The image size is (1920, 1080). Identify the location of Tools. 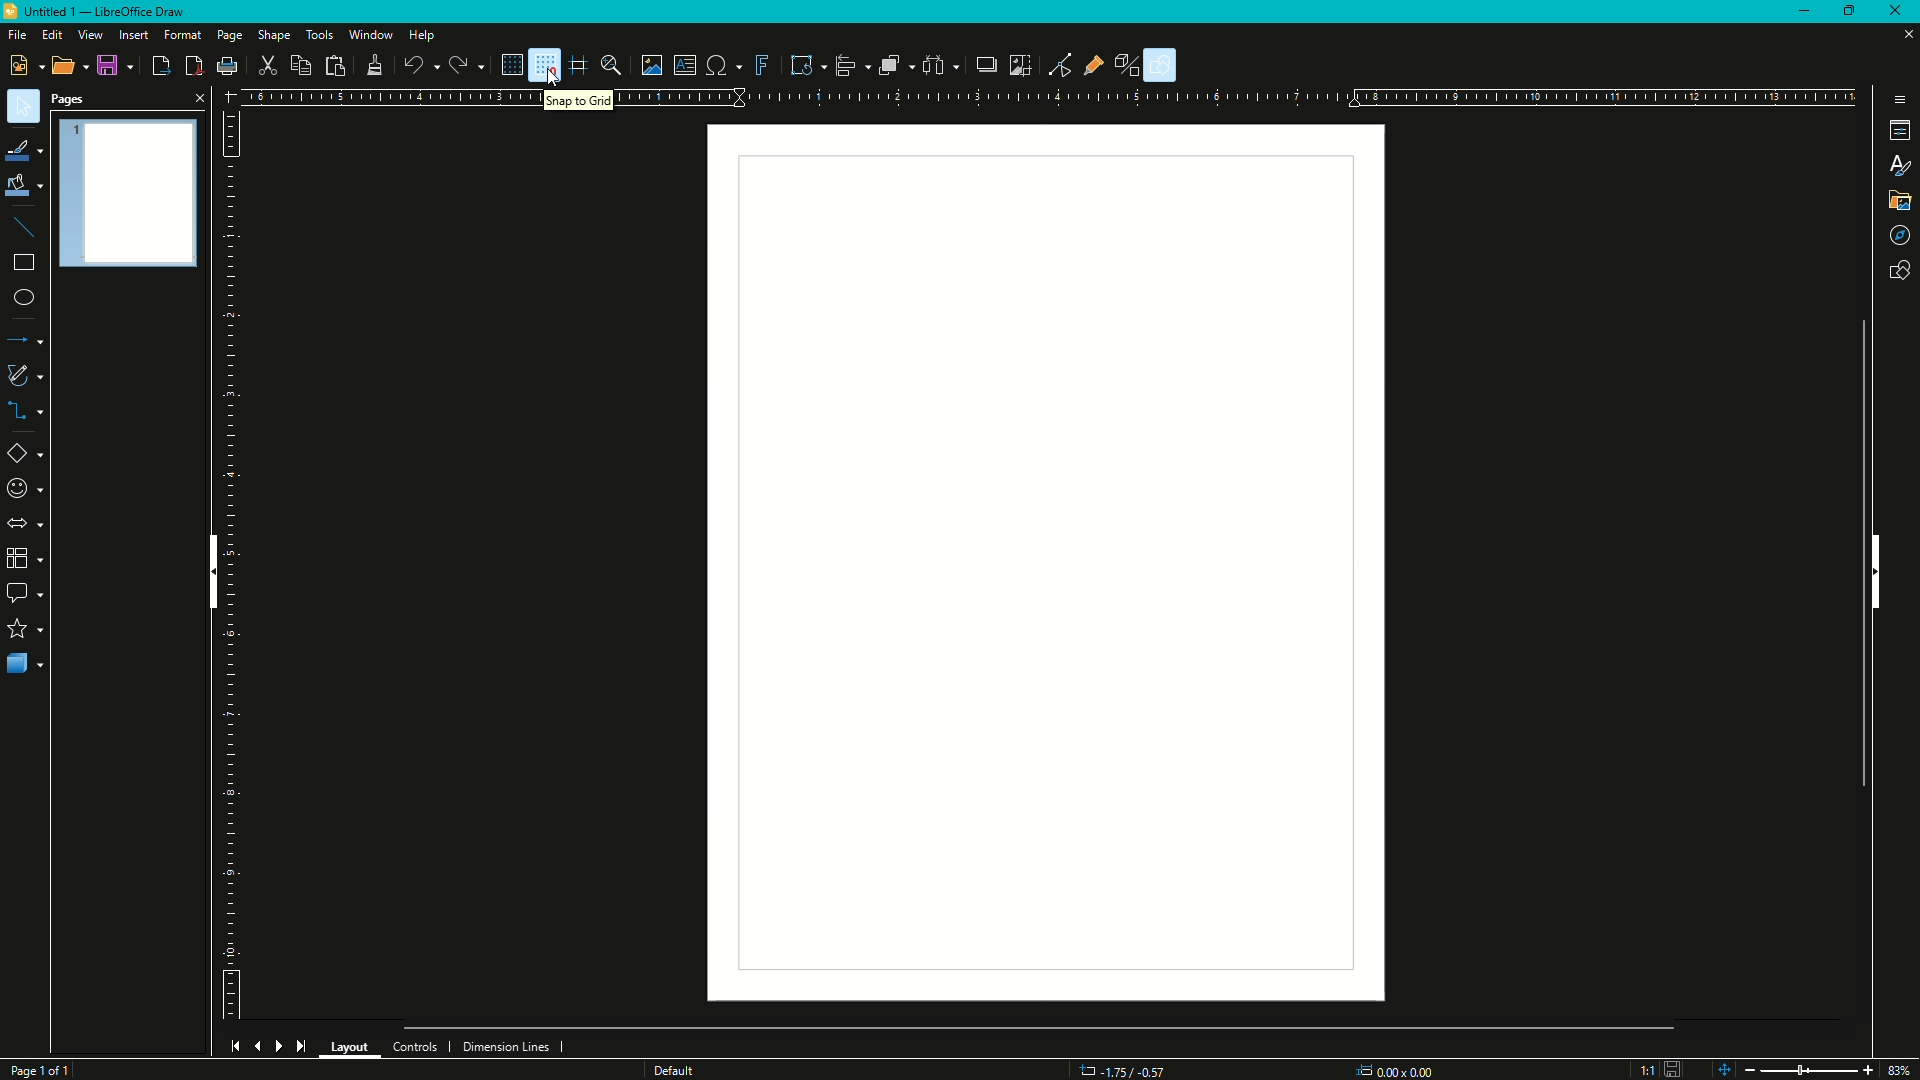
(321, 33).